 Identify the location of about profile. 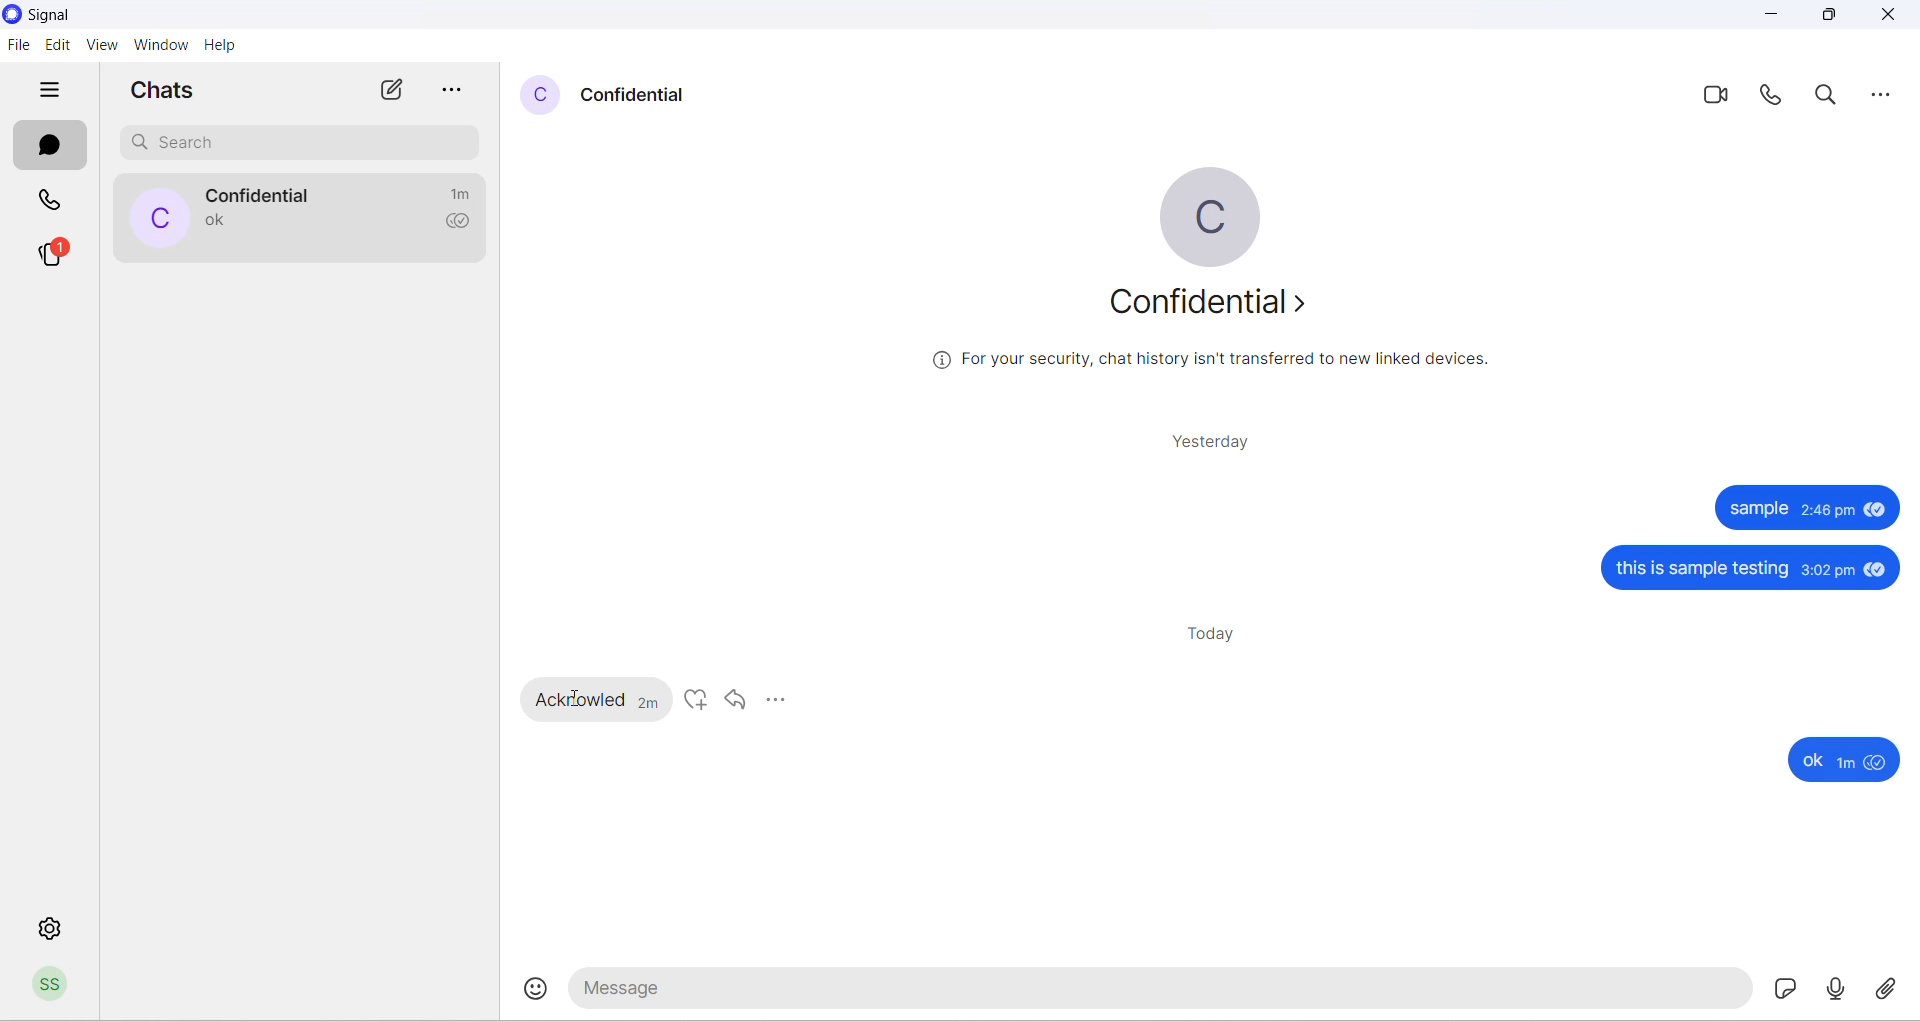
(1214, 307).